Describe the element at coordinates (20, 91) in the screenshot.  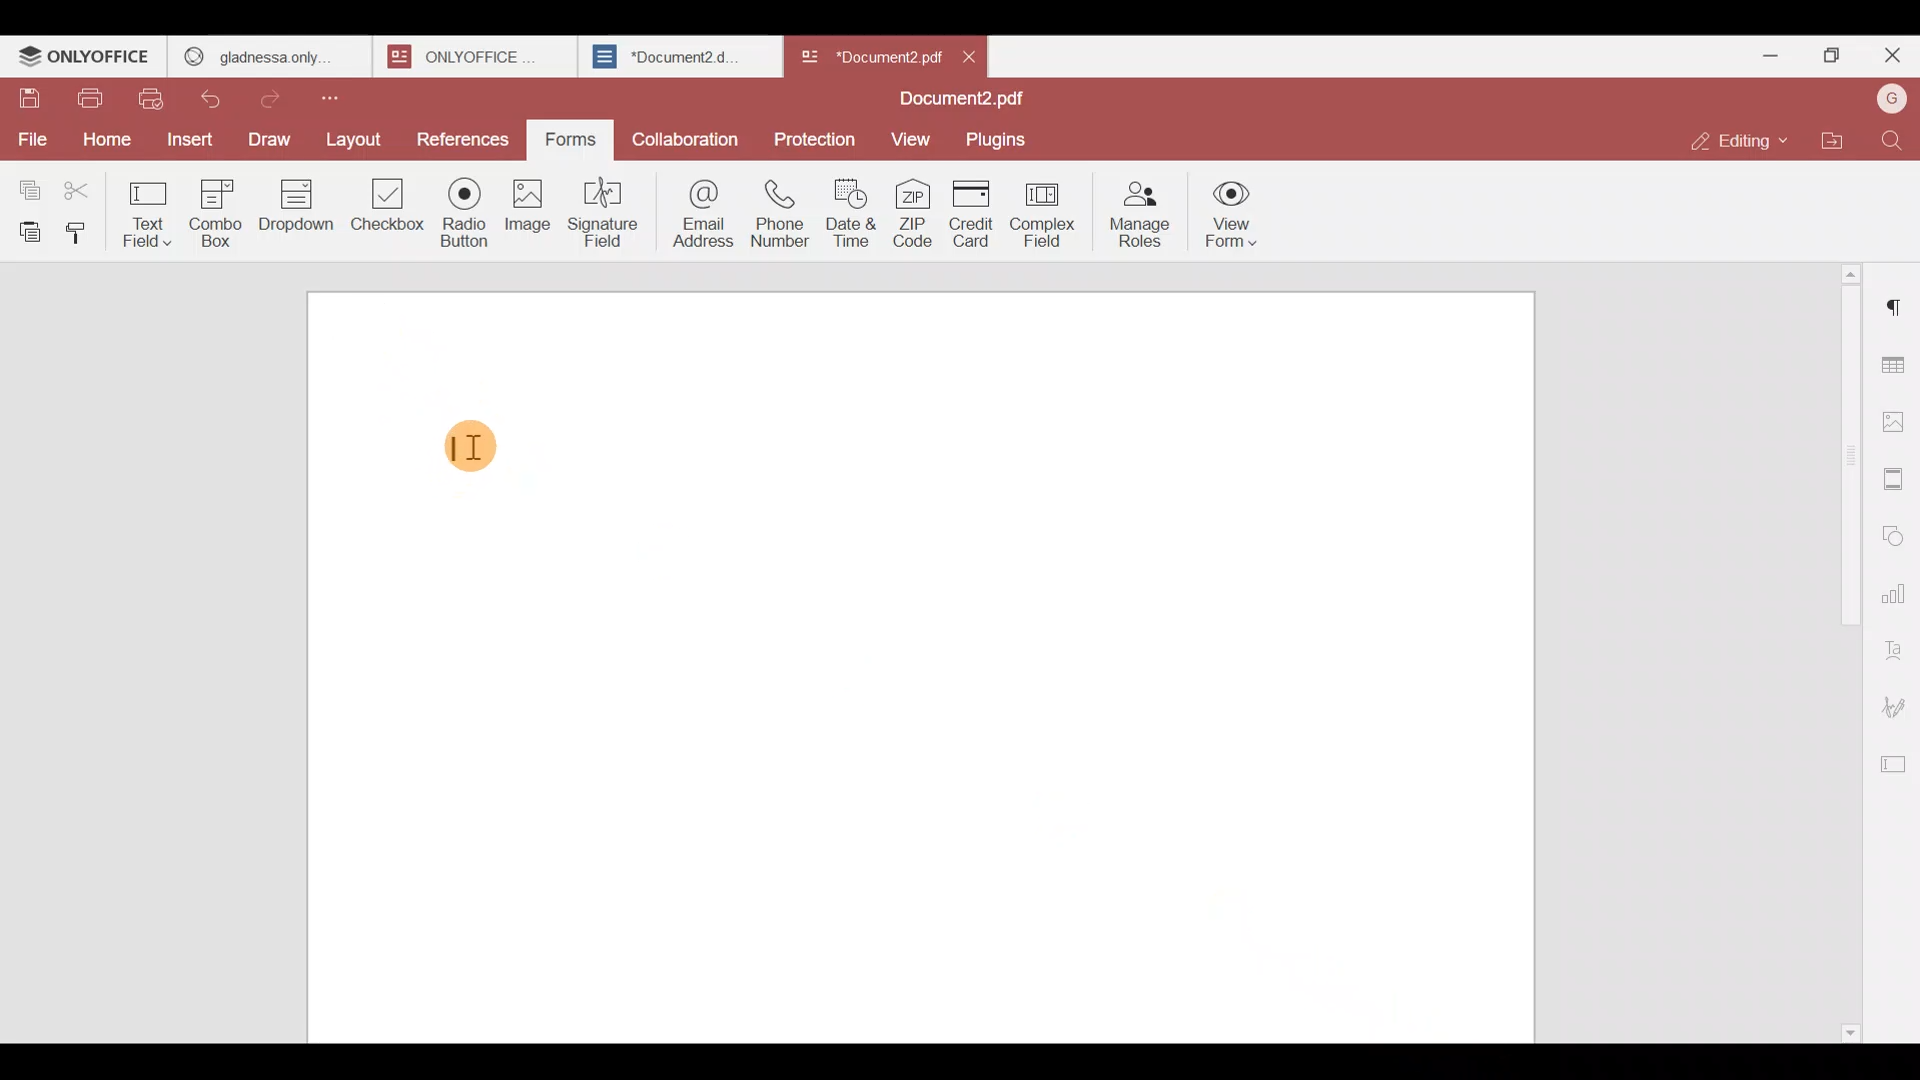
I see `Save` at that location.